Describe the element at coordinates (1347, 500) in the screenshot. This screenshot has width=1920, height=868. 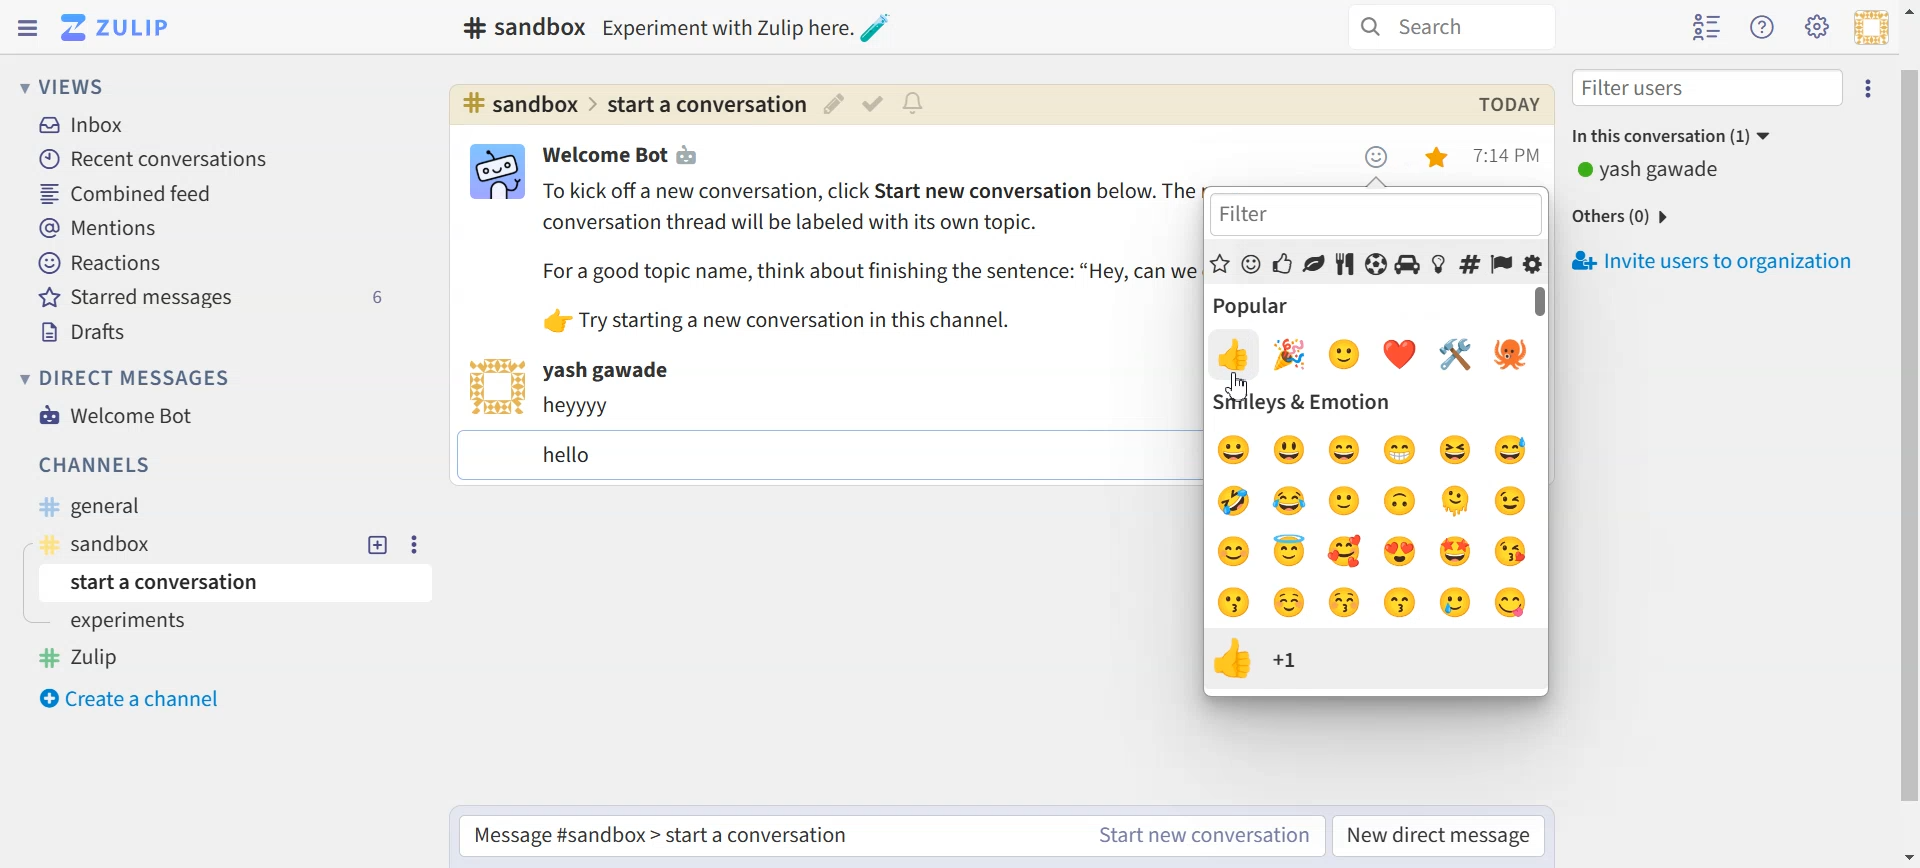
I see `smile` at that location.